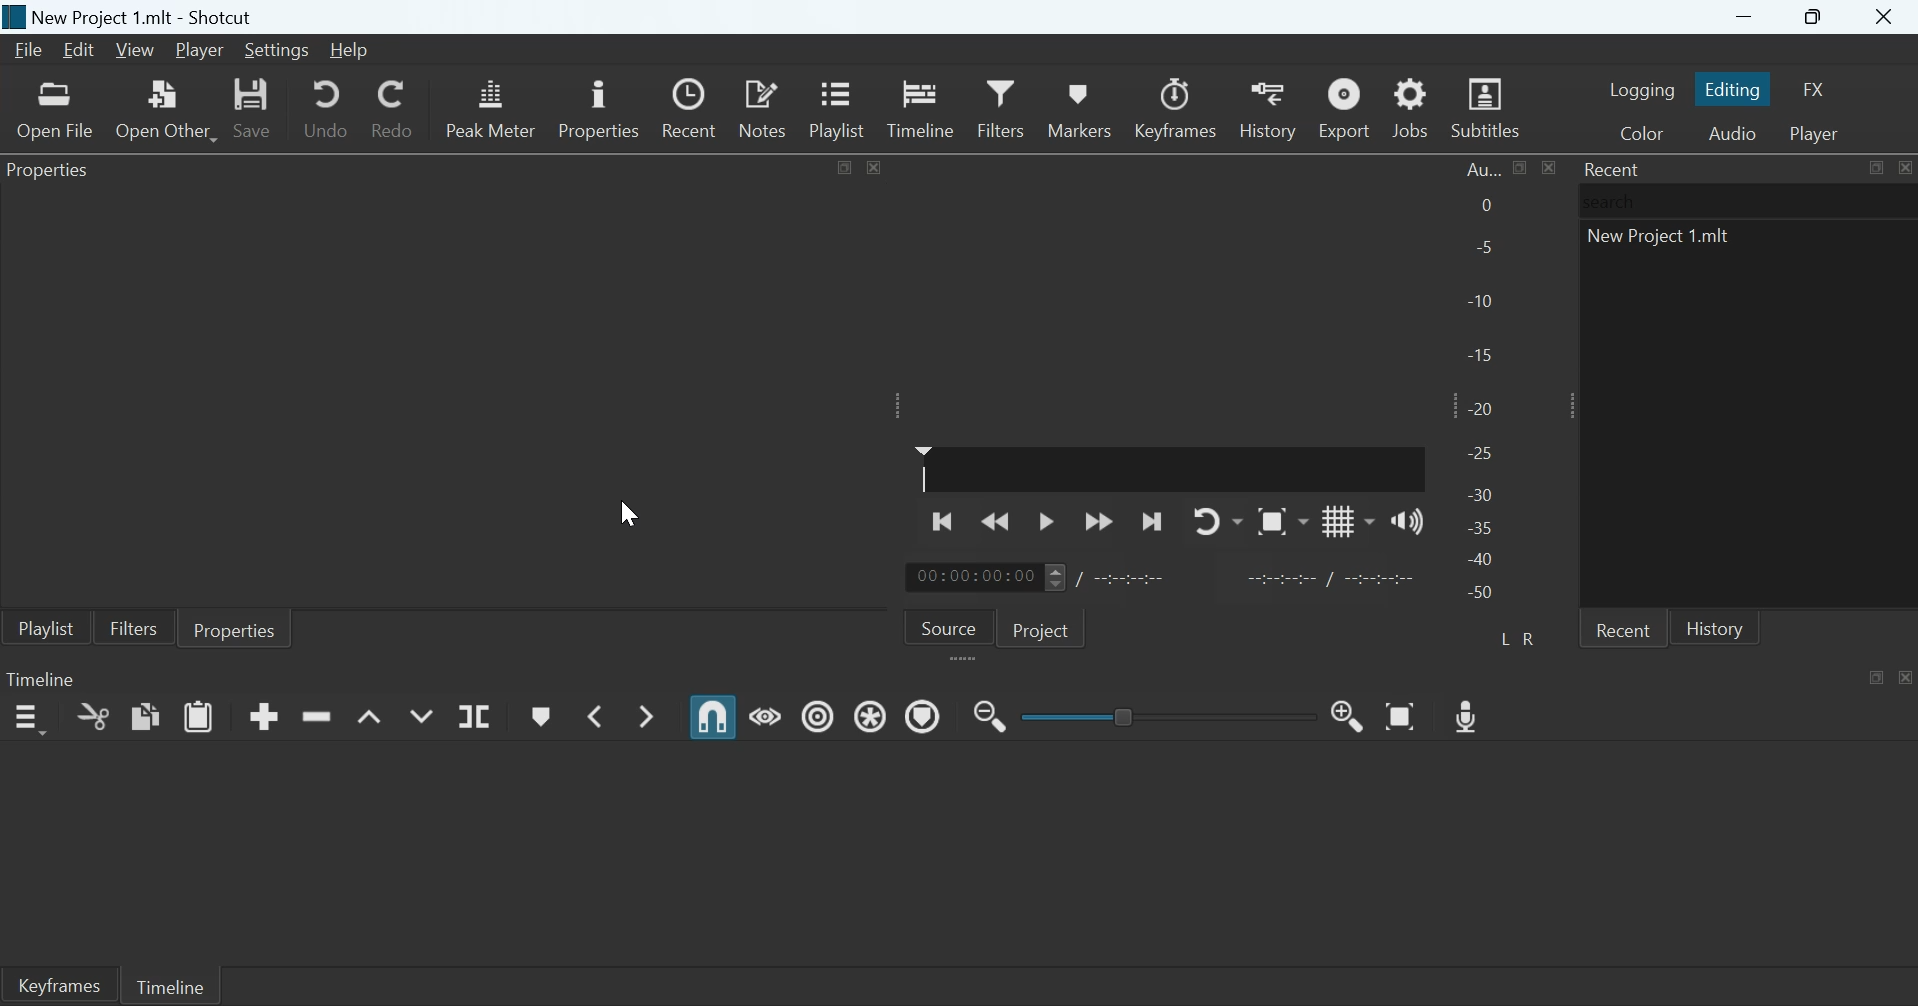 The height and width of the screenshot is (1006, 1918). What do you see at coordinates (766, 714) in the screenshot?
I see `Scrub while dragging` at bounding box center [766, 714].